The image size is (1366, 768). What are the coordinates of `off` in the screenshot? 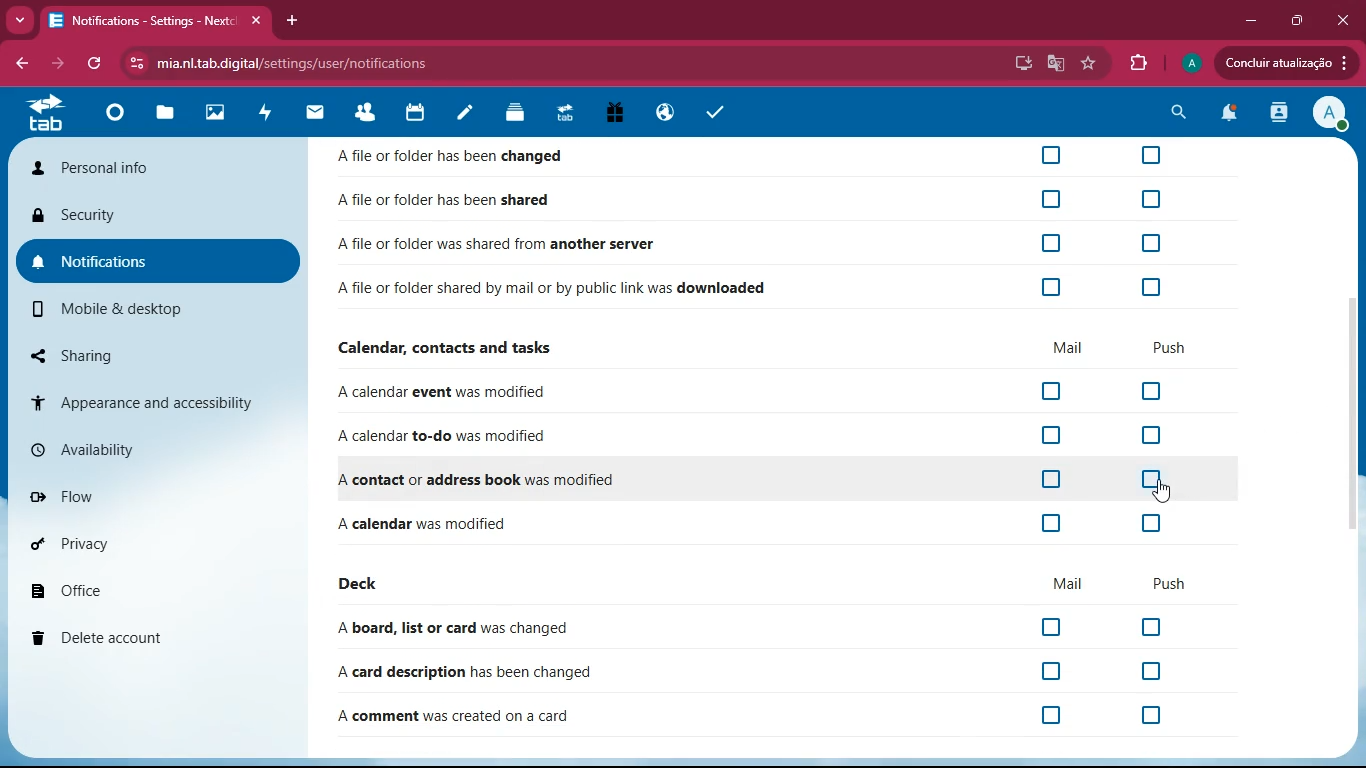 It's located at (1052, 625).